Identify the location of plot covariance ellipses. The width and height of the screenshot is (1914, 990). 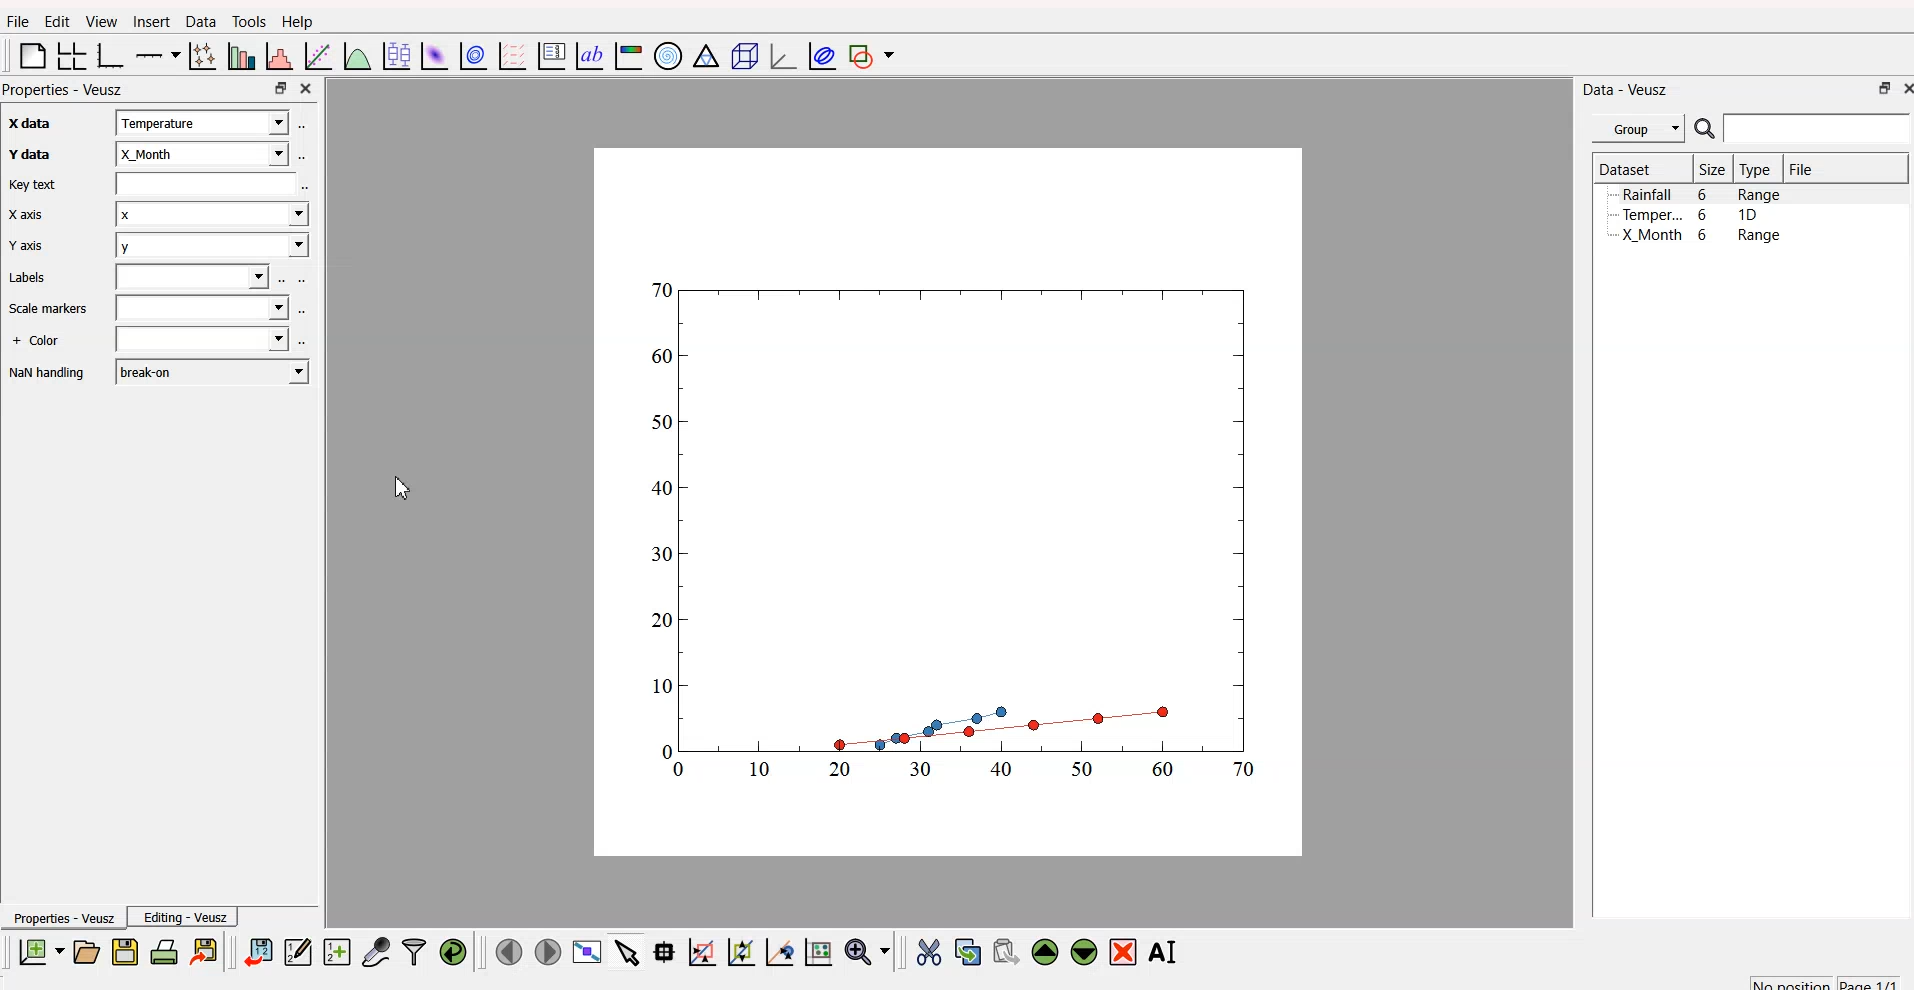
(818, 56).